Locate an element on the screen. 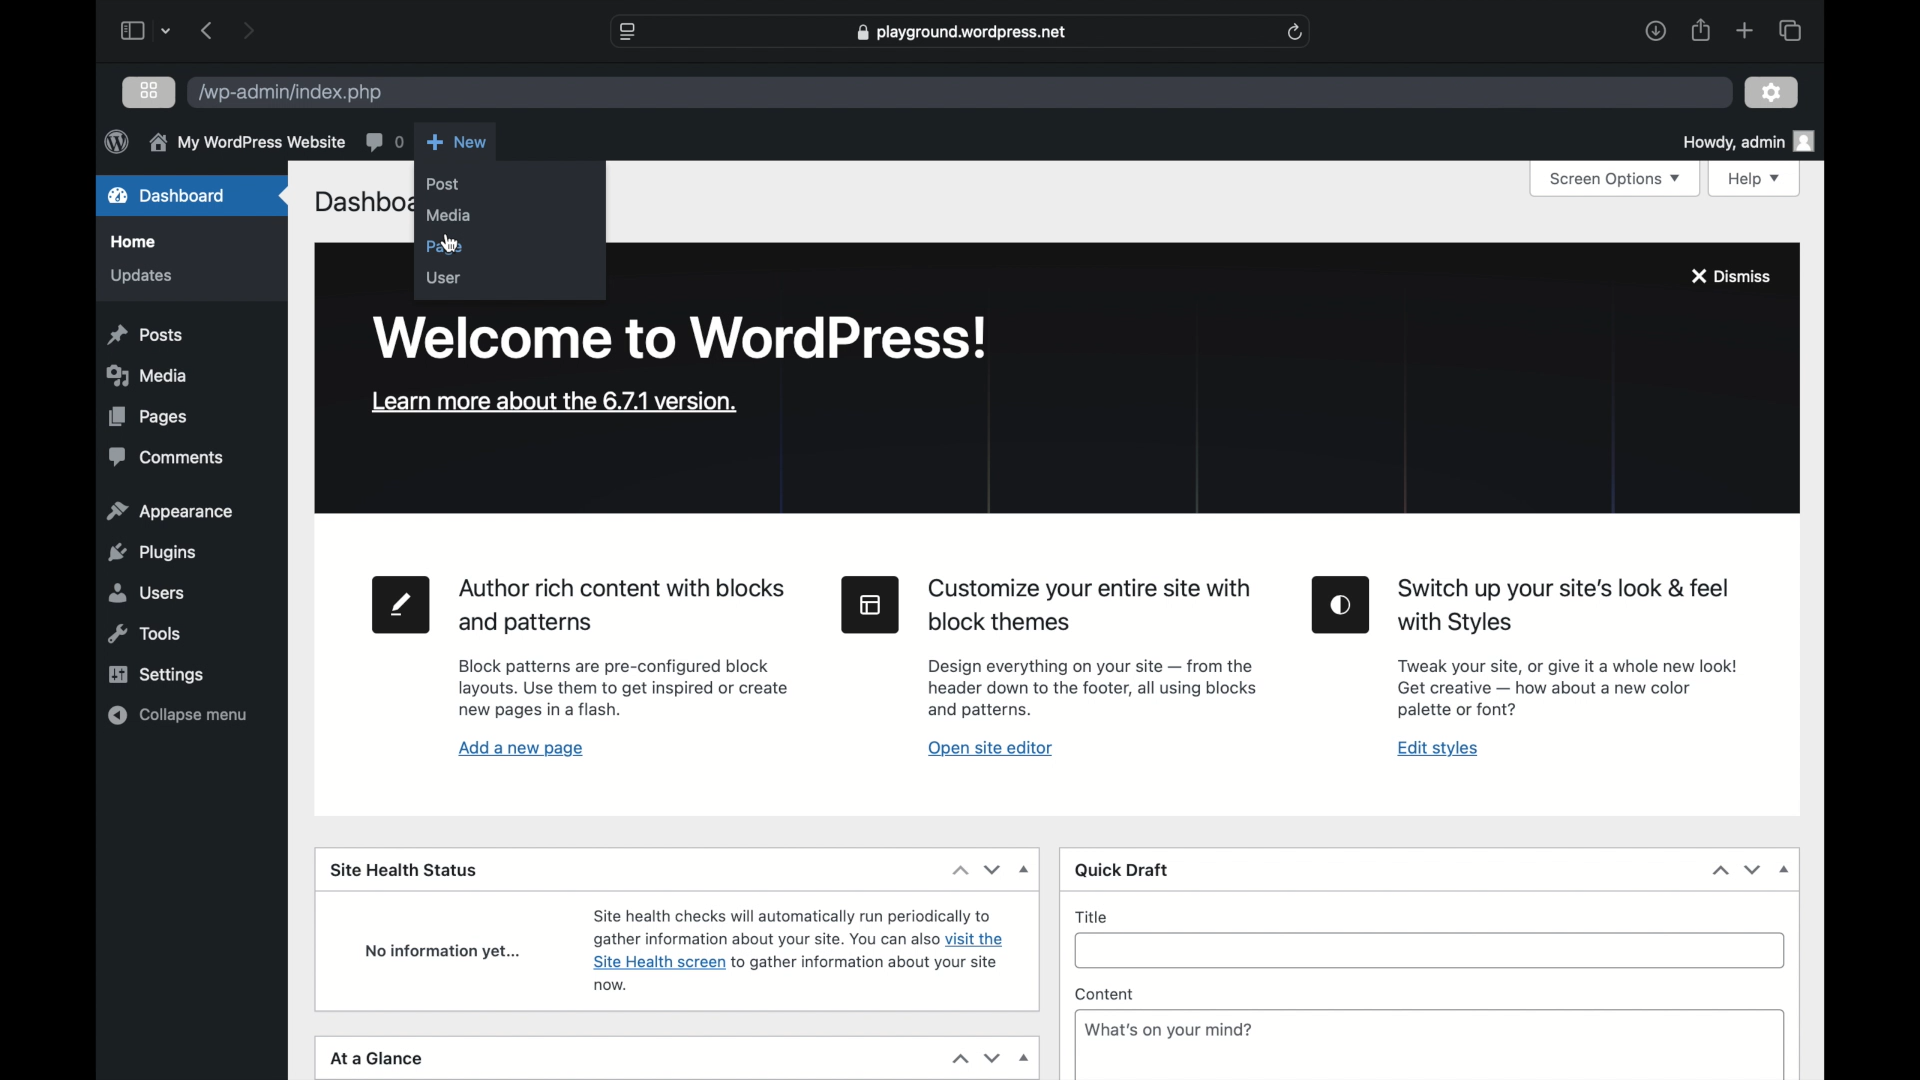 The width and height of the screenshot is (1920, 1080). grid view is located at coordinates (151, 91).